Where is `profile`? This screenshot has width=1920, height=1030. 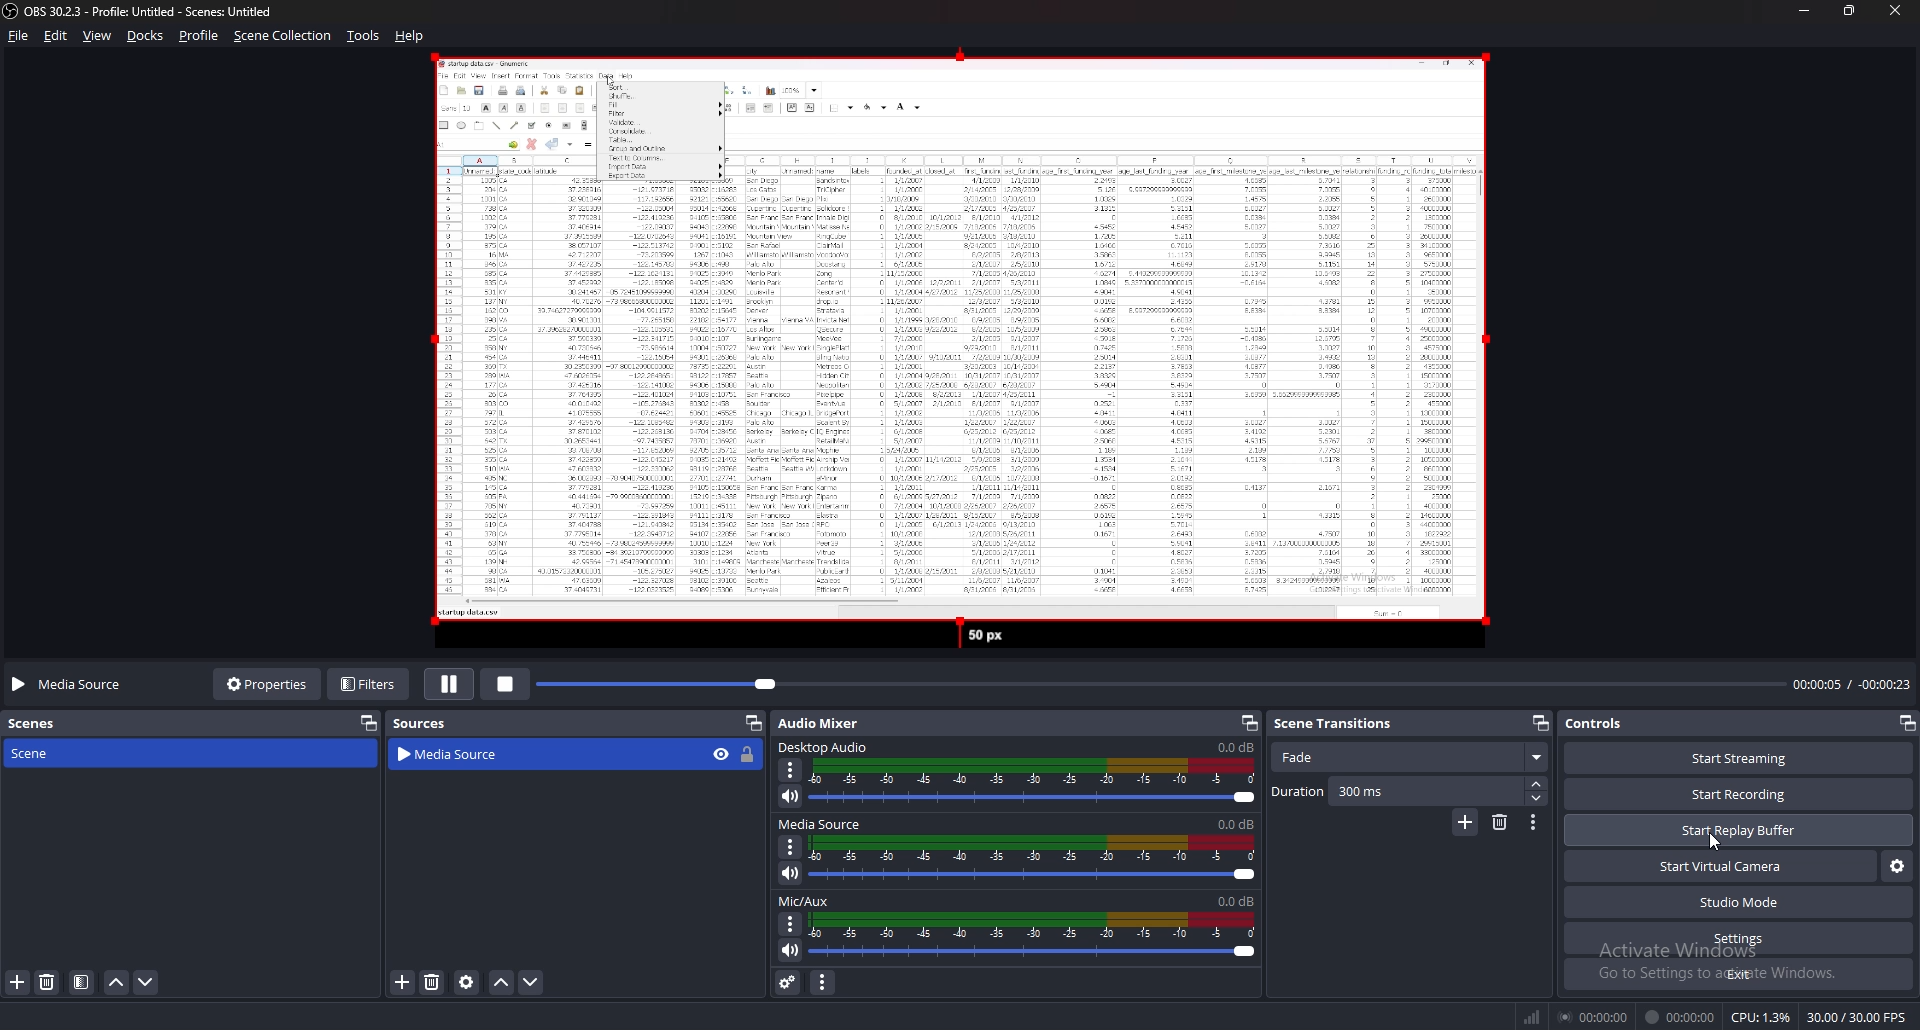 profile is located at coordinates (199, 35).